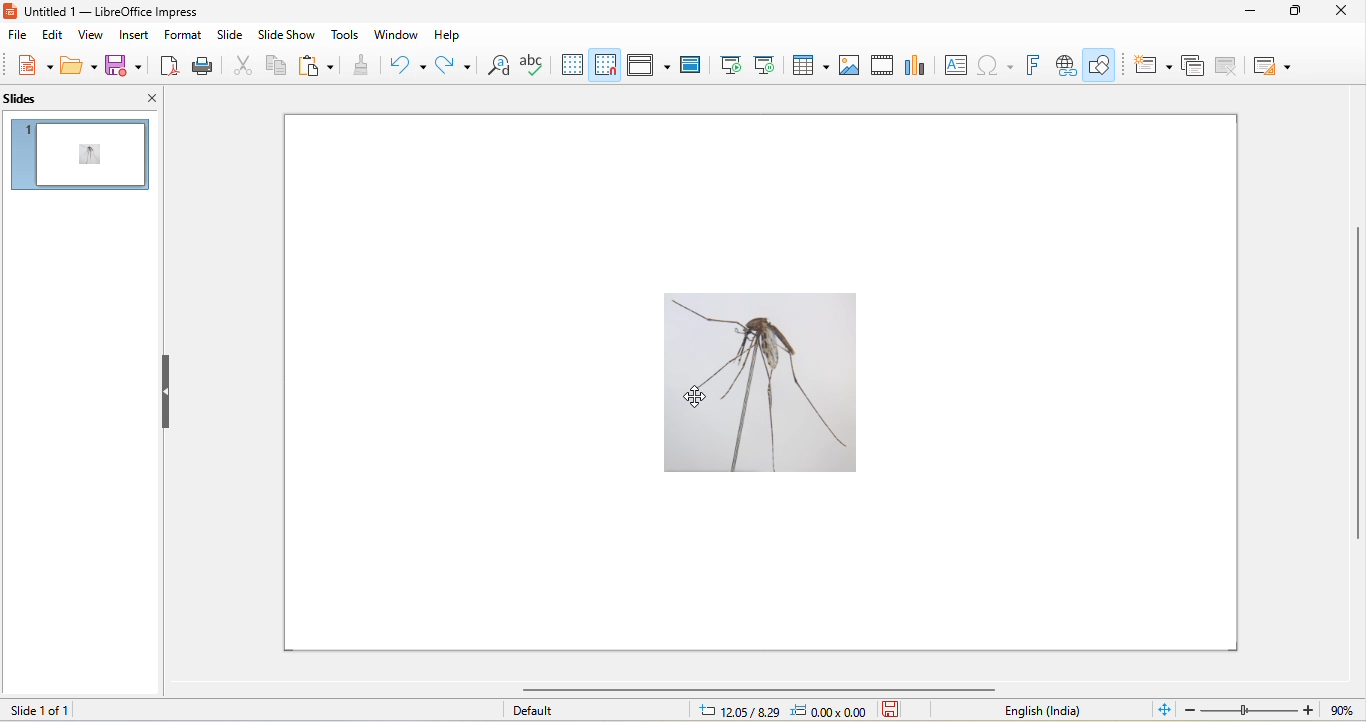 The image size is (1366, 722). I want to click on new slide, so click(1148, 64).